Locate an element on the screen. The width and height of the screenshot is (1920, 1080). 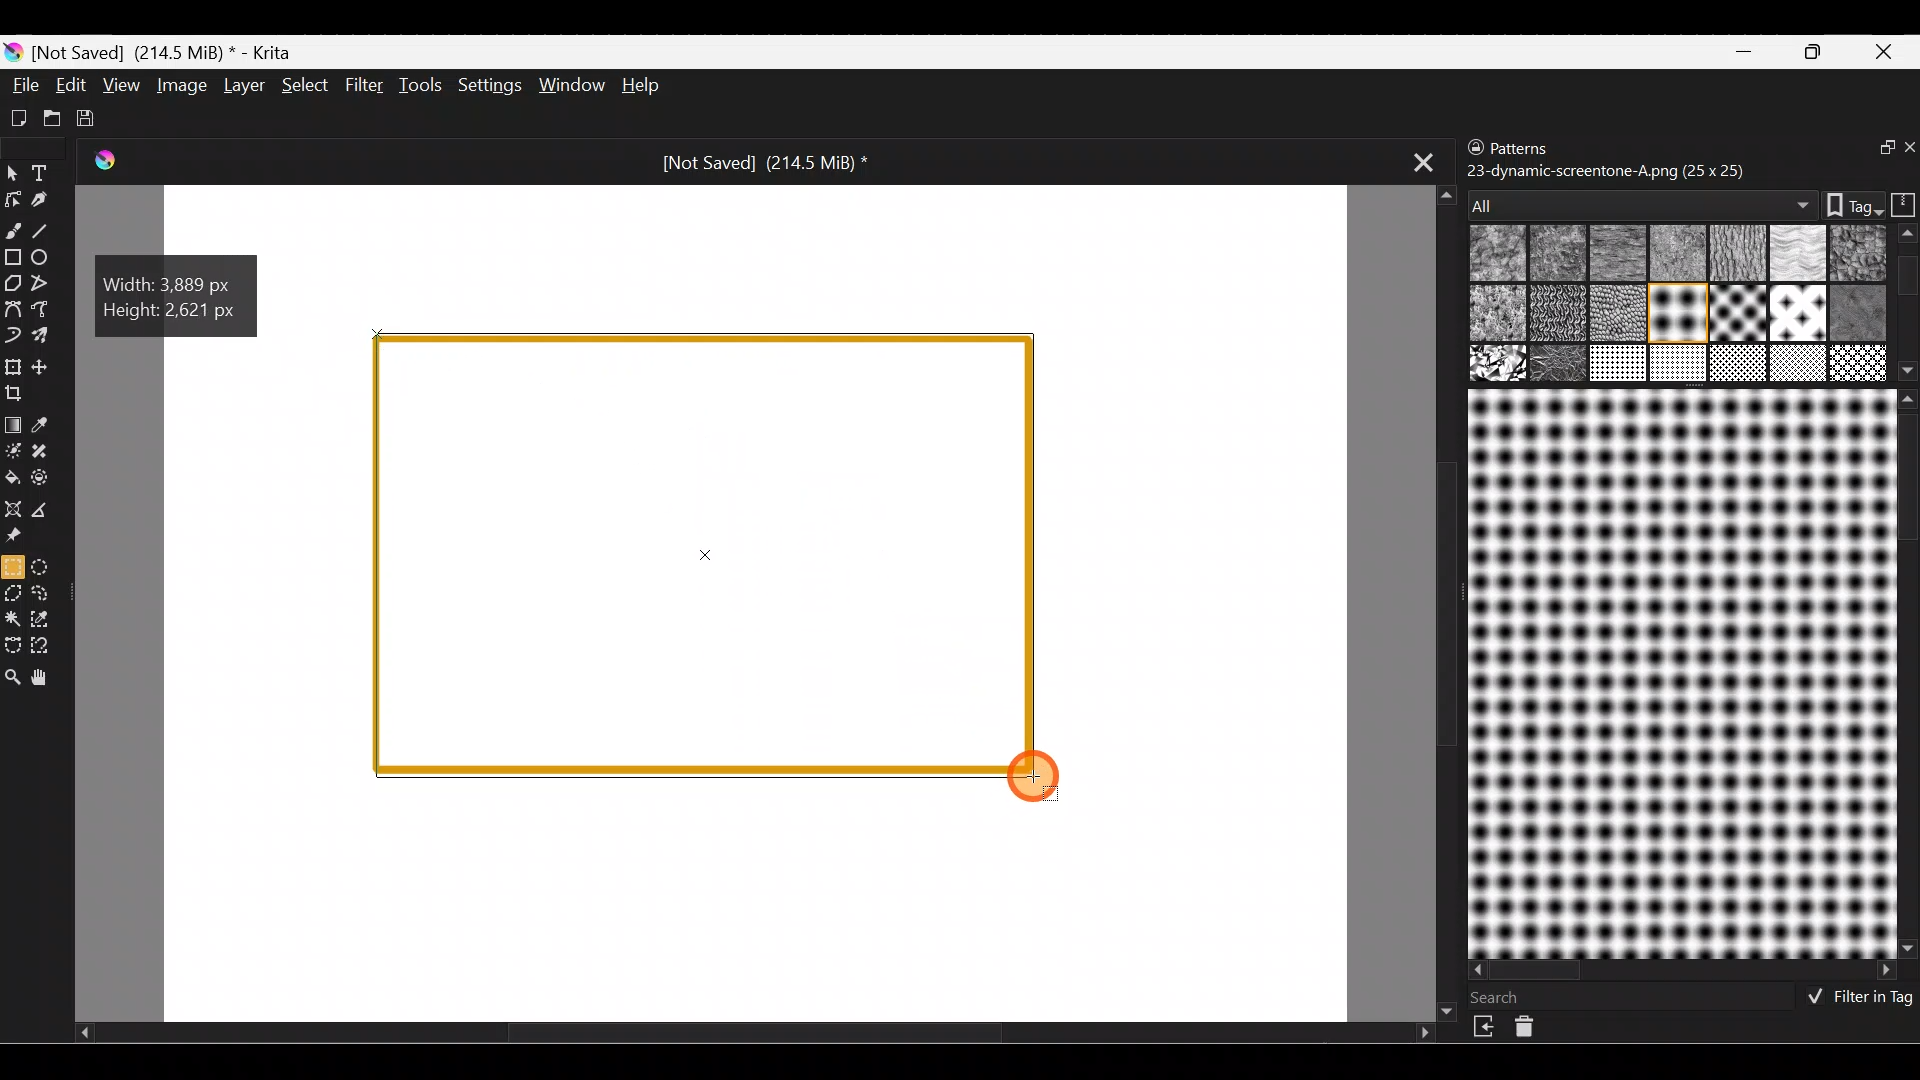
Bezier curve tool is located at coordinates (12, 311).